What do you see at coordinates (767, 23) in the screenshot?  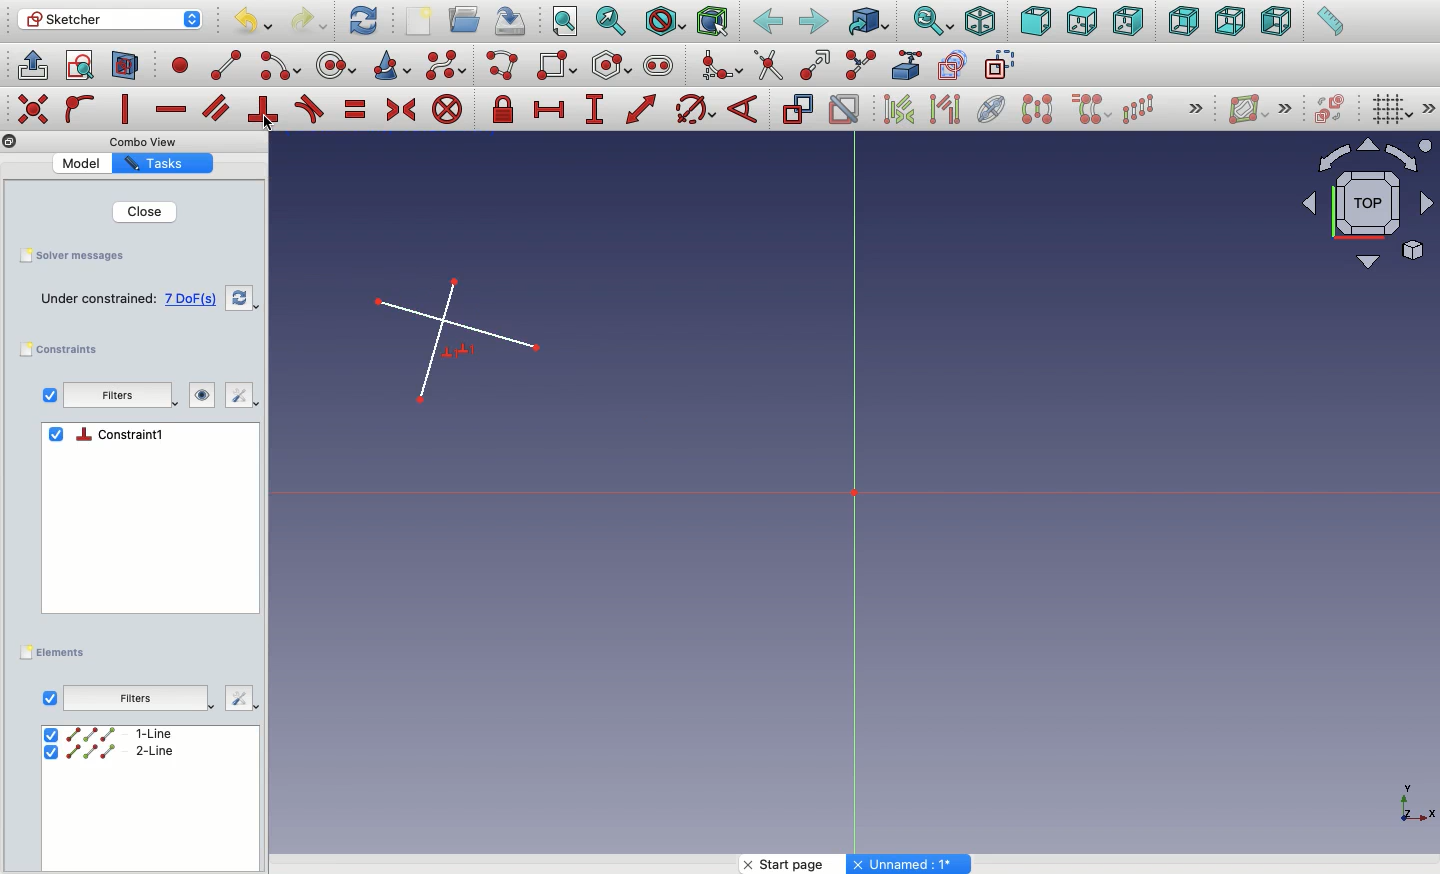 I see `Back` at bounding box center [767, 23].